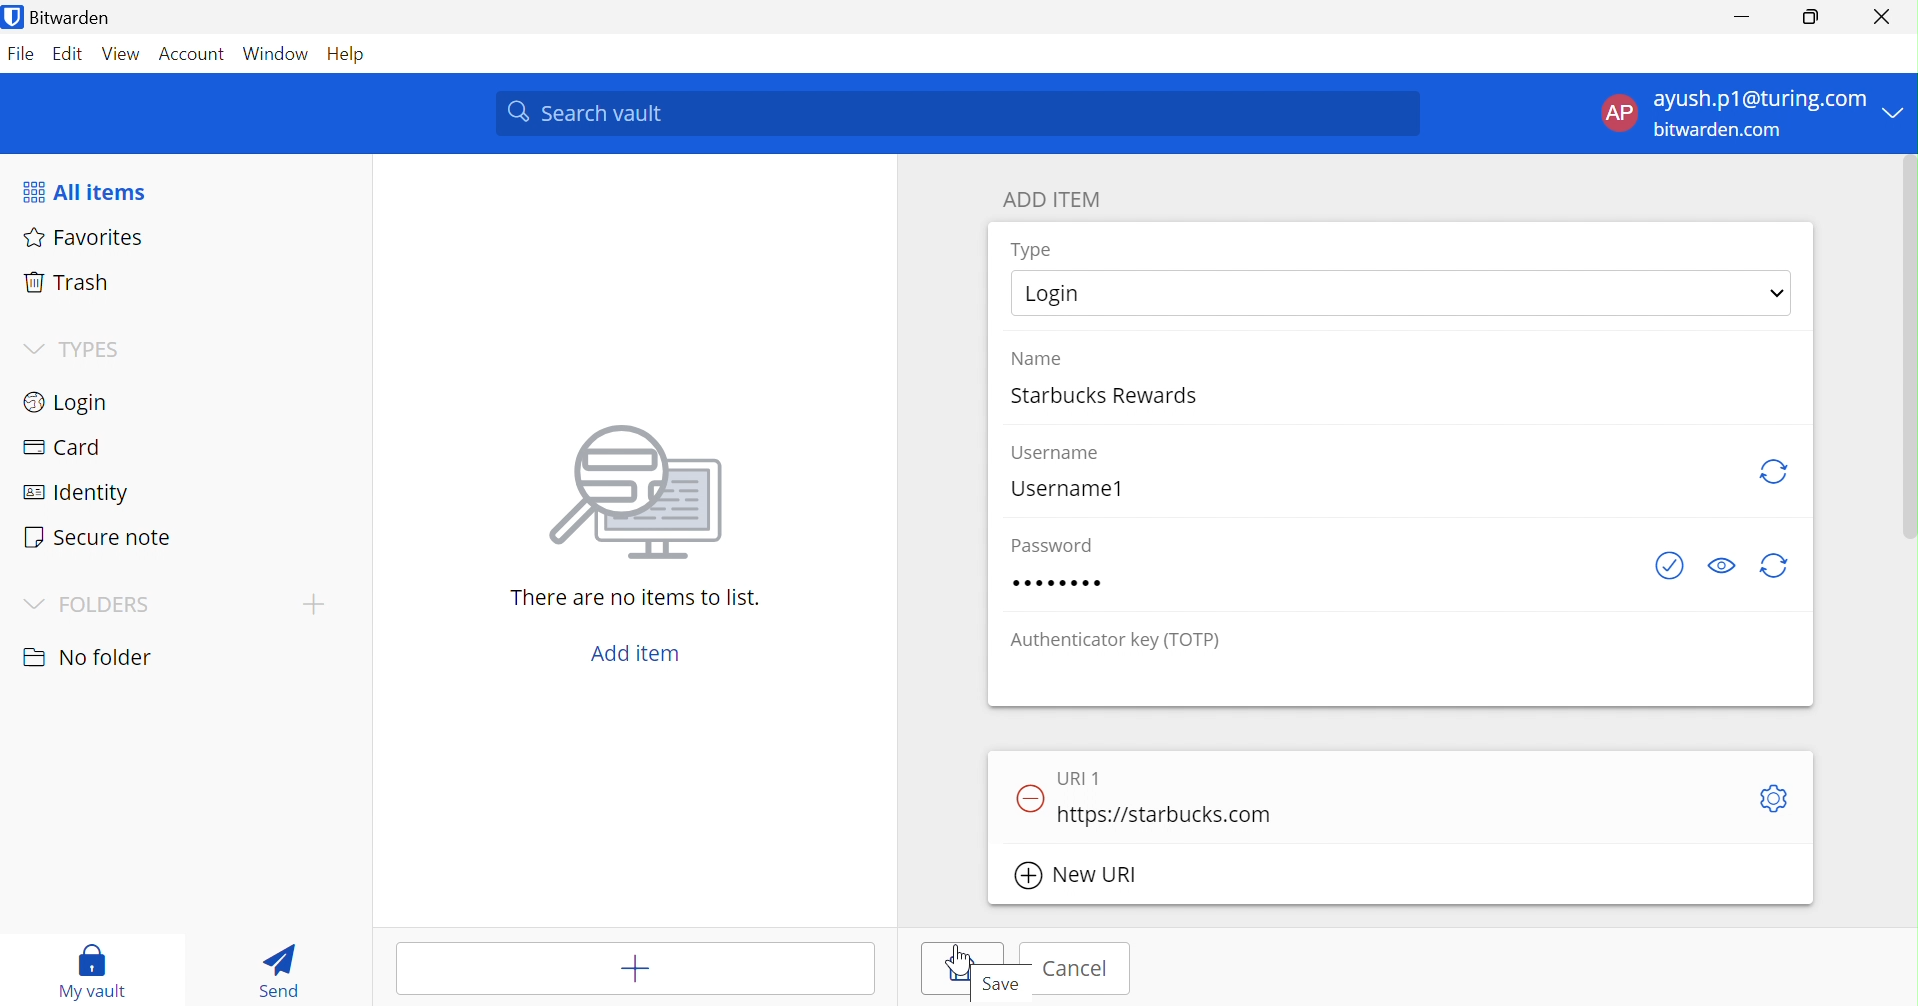 The width and height of the screenshot is (1918, 1006). What do you see at coordinates (1673, 566) in the screenshot?
I see `Check if password has been exposed` at bounding box center [1673, 566].